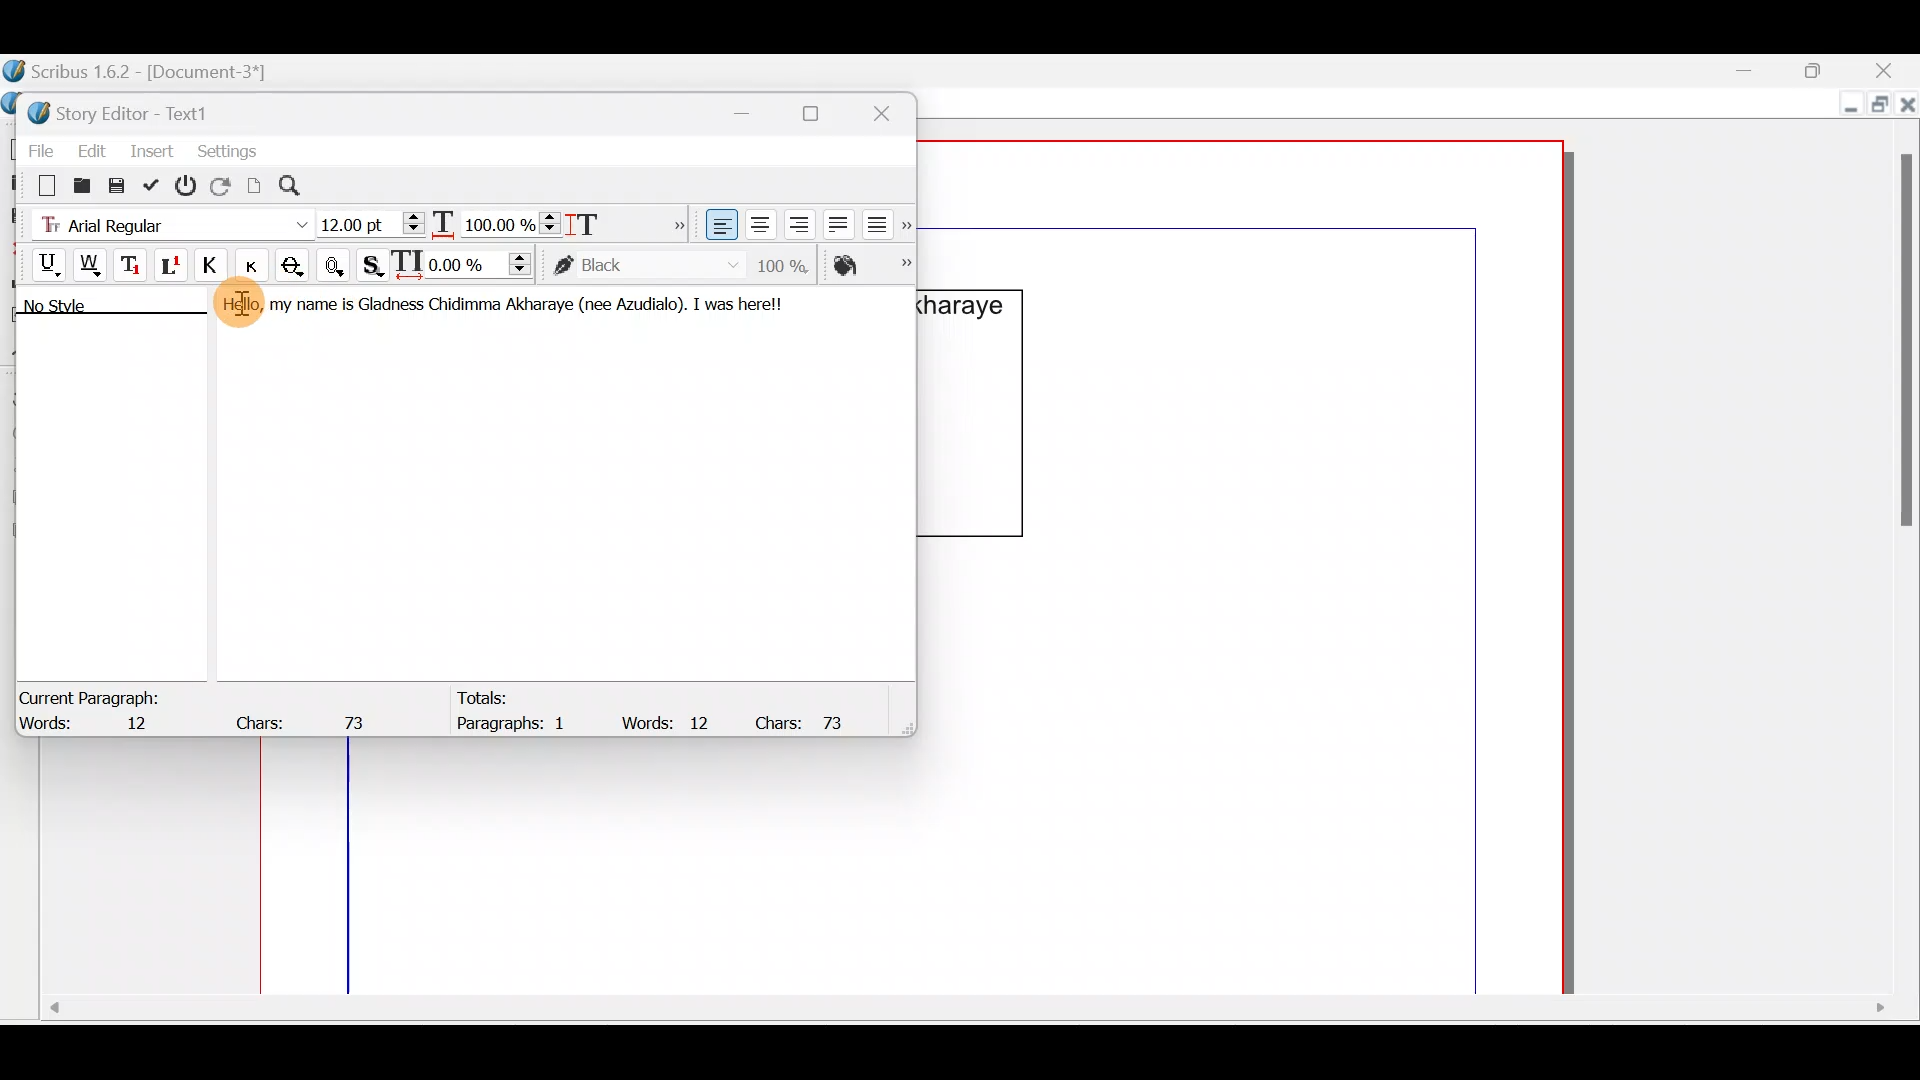 This screenshot has height=1080, width=1920. Describe the element at coordinates (215, 268) in the screenshot. I see `All caps` at that location.